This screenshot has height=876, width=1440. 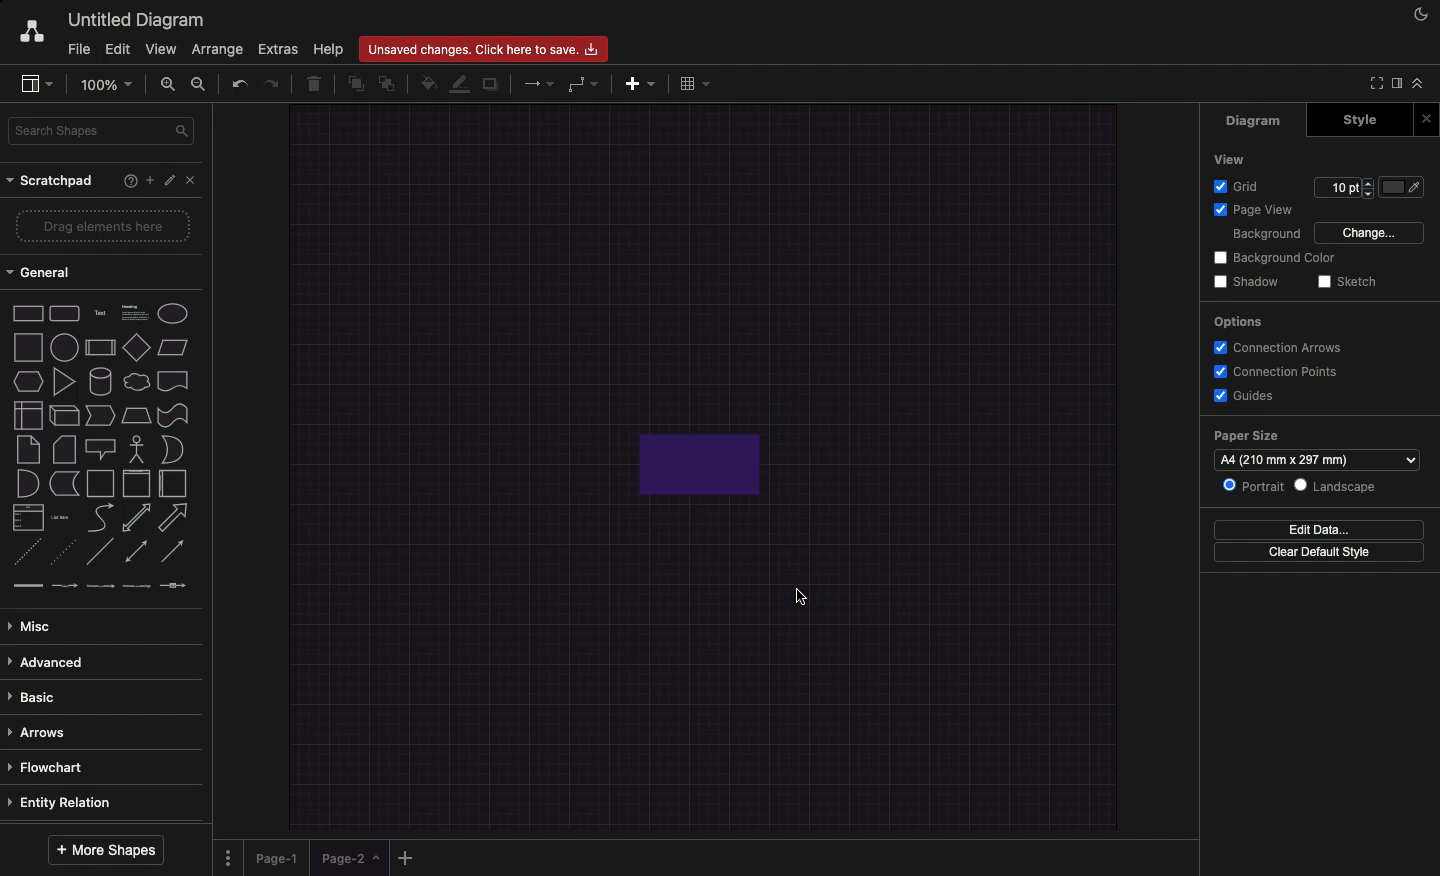 I want to click on Duplicate, so click(x=493, y=81).